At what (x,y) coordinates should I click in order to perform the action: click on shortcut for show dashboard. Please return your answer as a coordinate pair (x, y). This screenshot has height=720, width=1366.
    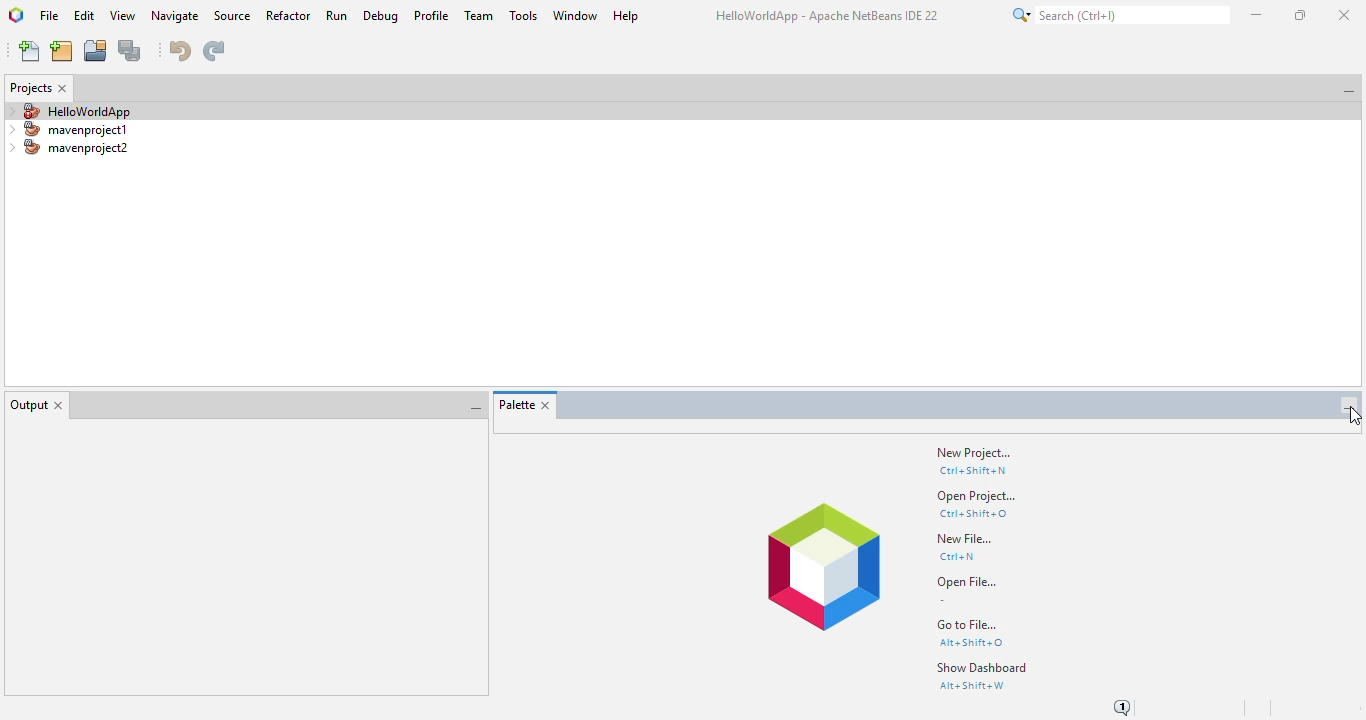
    Looking at the image, I should click on (971, 686).